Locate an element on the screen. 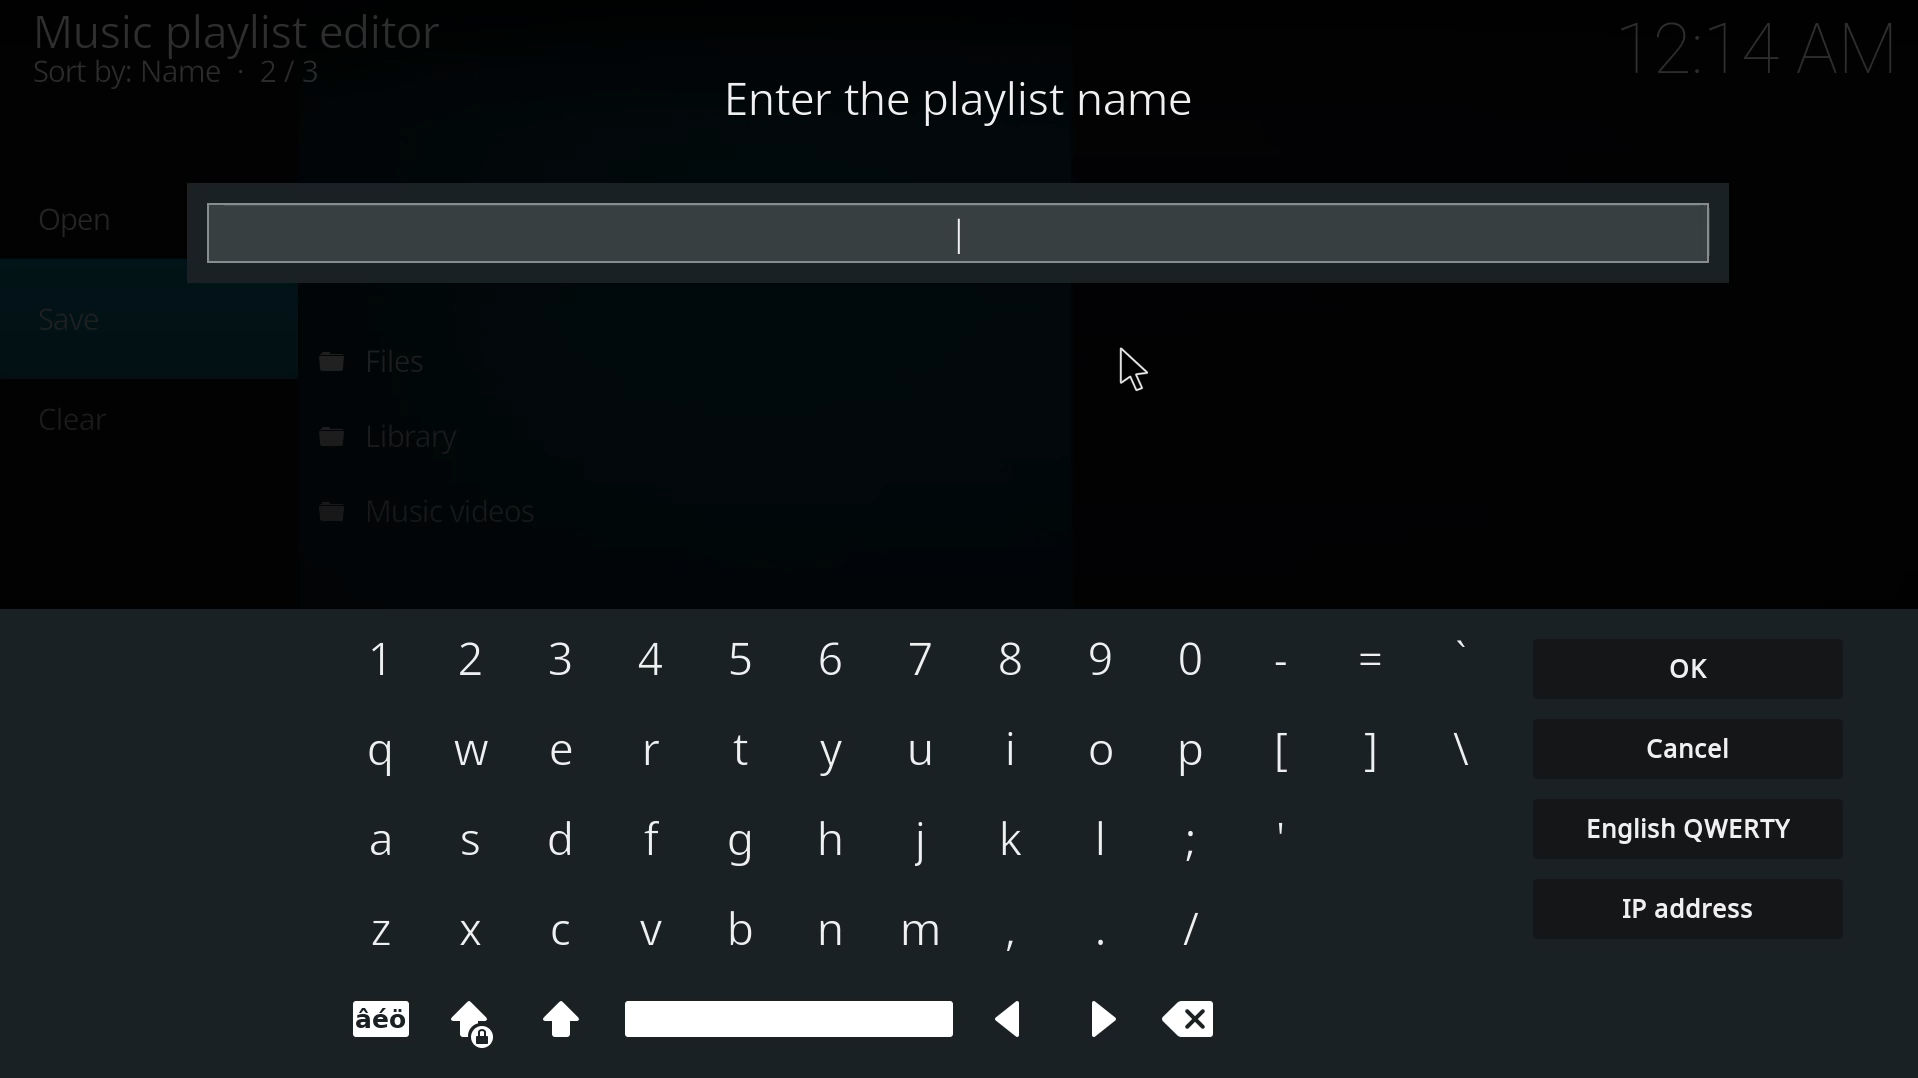 This screenshot has height=1078, width=1918. qwerty is located at coordinates (1691, 826).